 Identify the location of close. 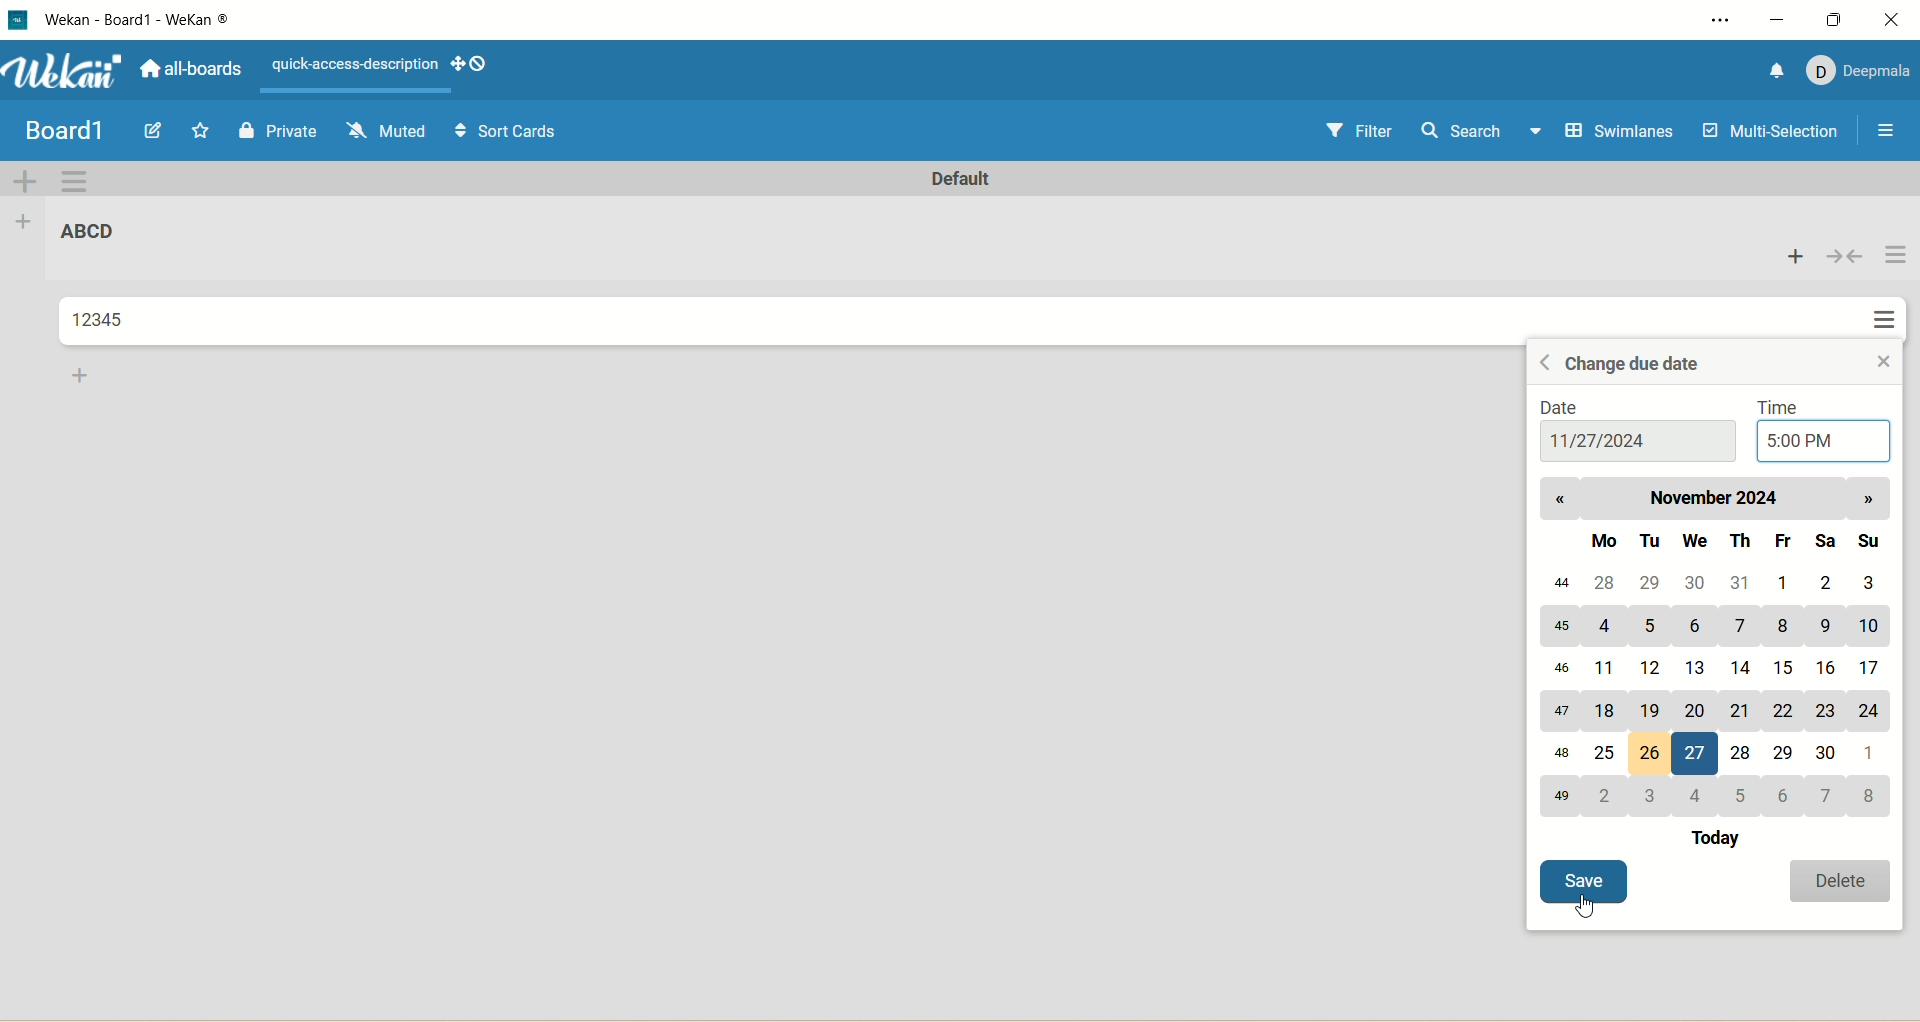
(1896, 19).